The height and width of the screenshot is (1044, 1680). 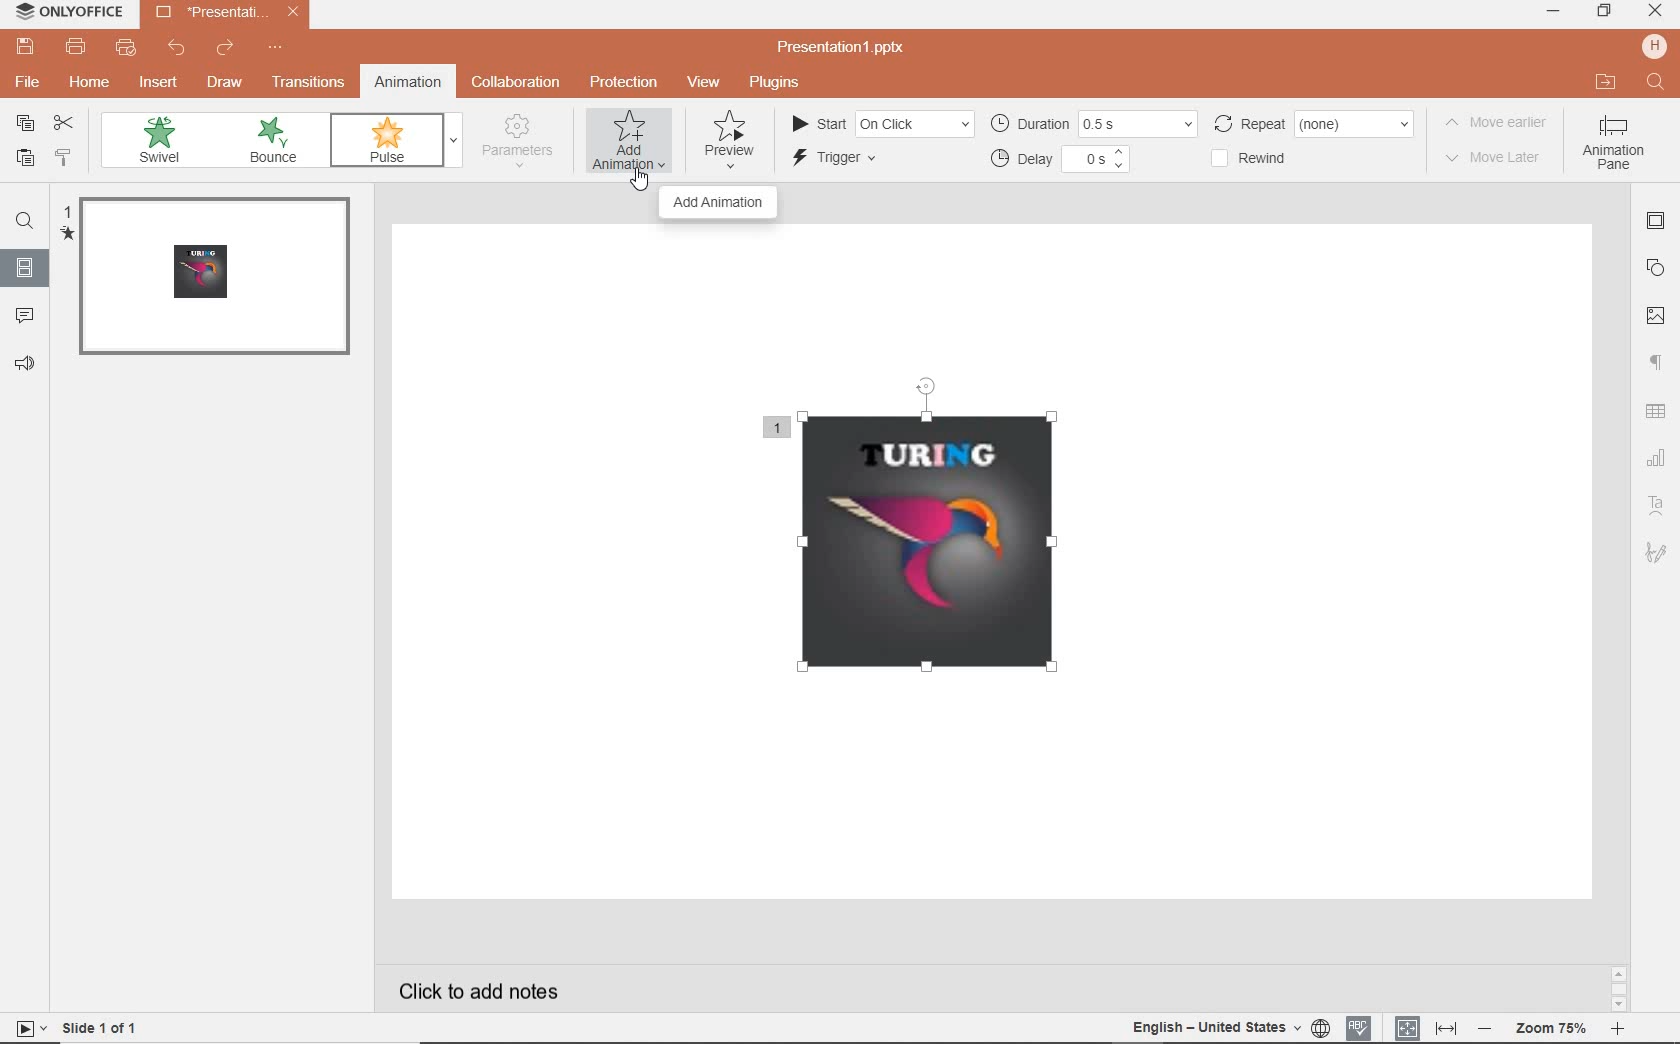 What do you see at coordinates (1605, 82) in the screenshot?
I see `open file location` at bounding box center [1605, 82].